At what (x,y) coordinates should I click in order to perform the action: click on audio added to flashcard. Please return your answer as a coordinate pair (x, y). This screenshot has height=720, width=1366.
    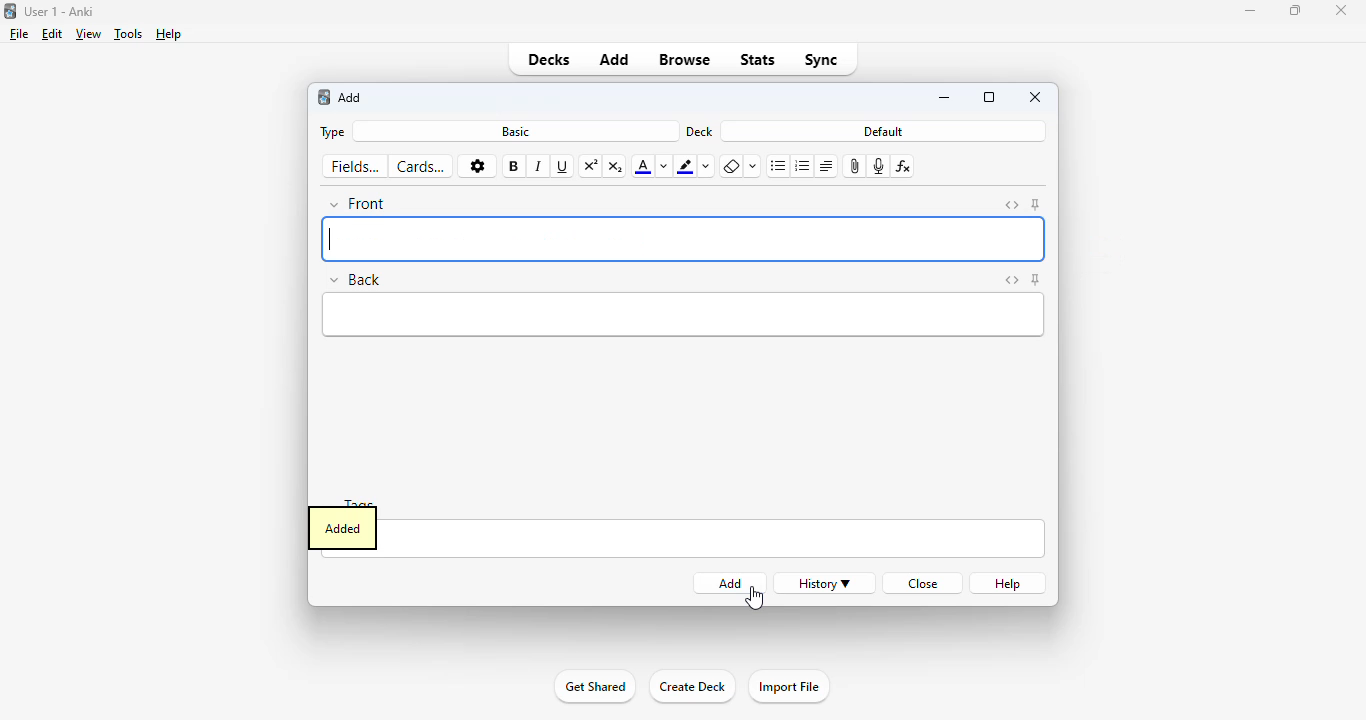
    Looking at the image, I should click on (342, 529).